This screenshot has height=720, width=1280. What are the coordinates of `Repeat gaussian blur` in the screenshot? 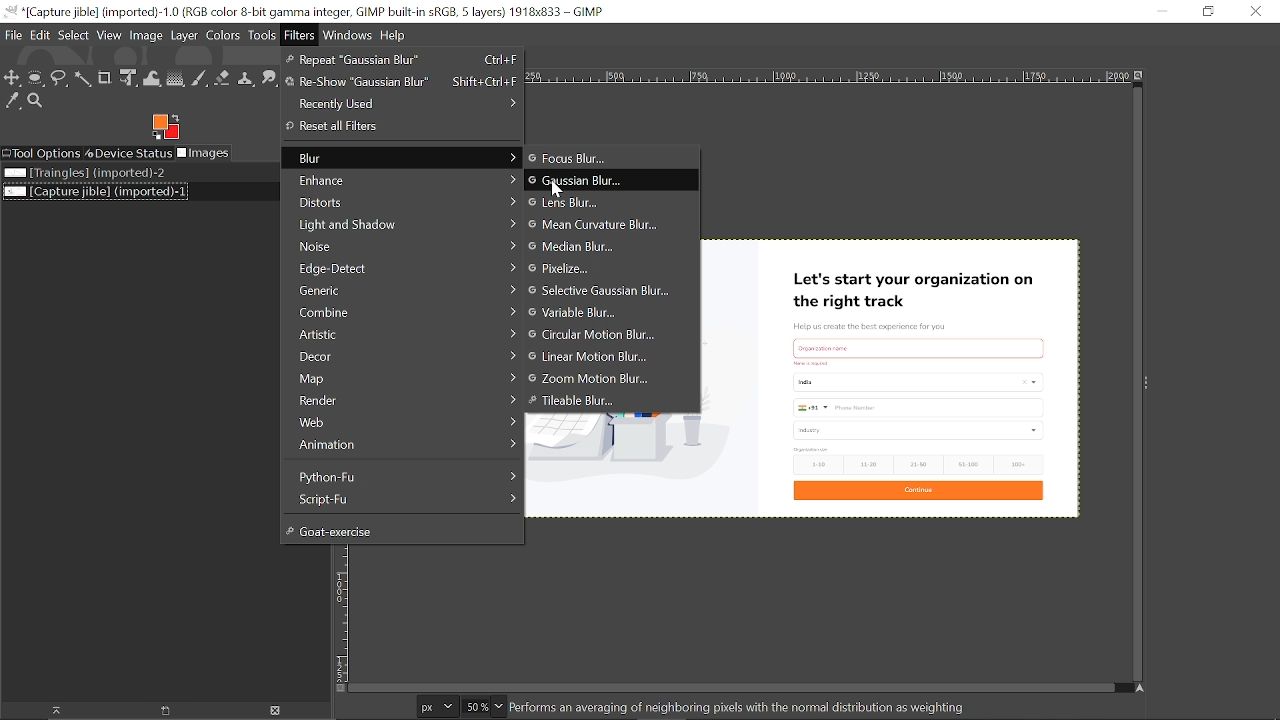 It's located at (401, 60).